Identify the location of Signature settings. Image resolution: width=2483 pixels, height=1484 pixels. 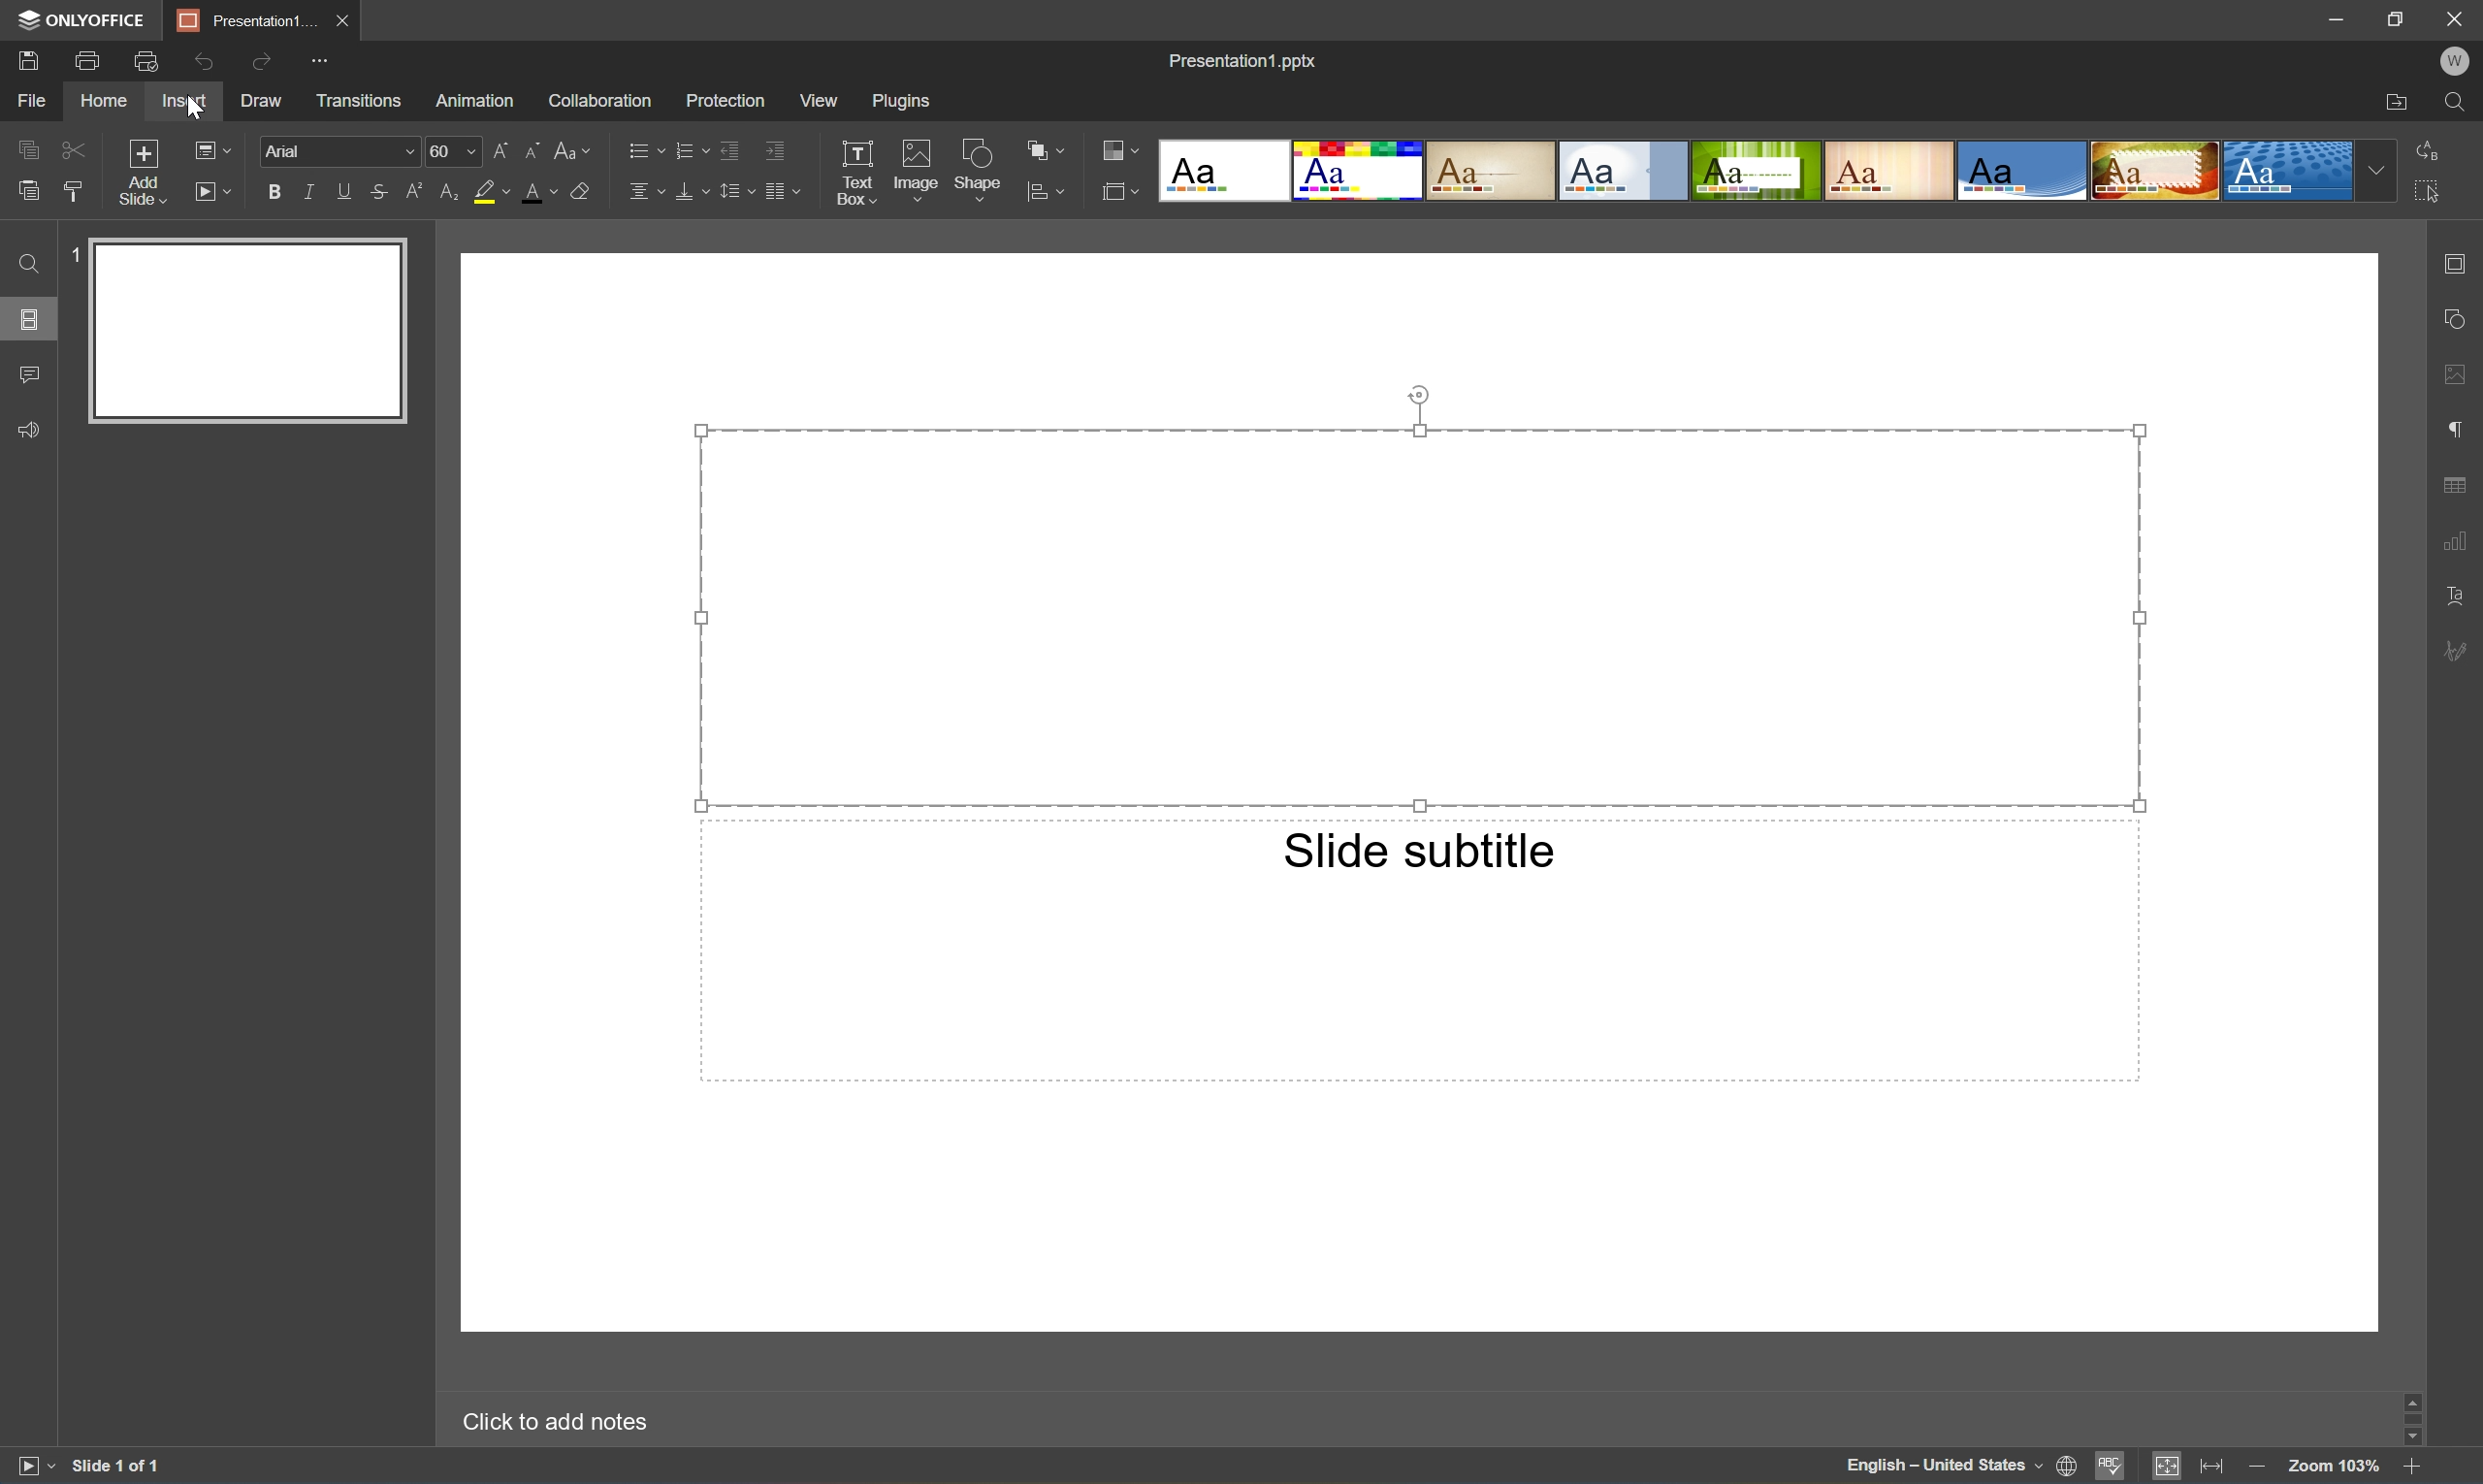
(2458, 651).